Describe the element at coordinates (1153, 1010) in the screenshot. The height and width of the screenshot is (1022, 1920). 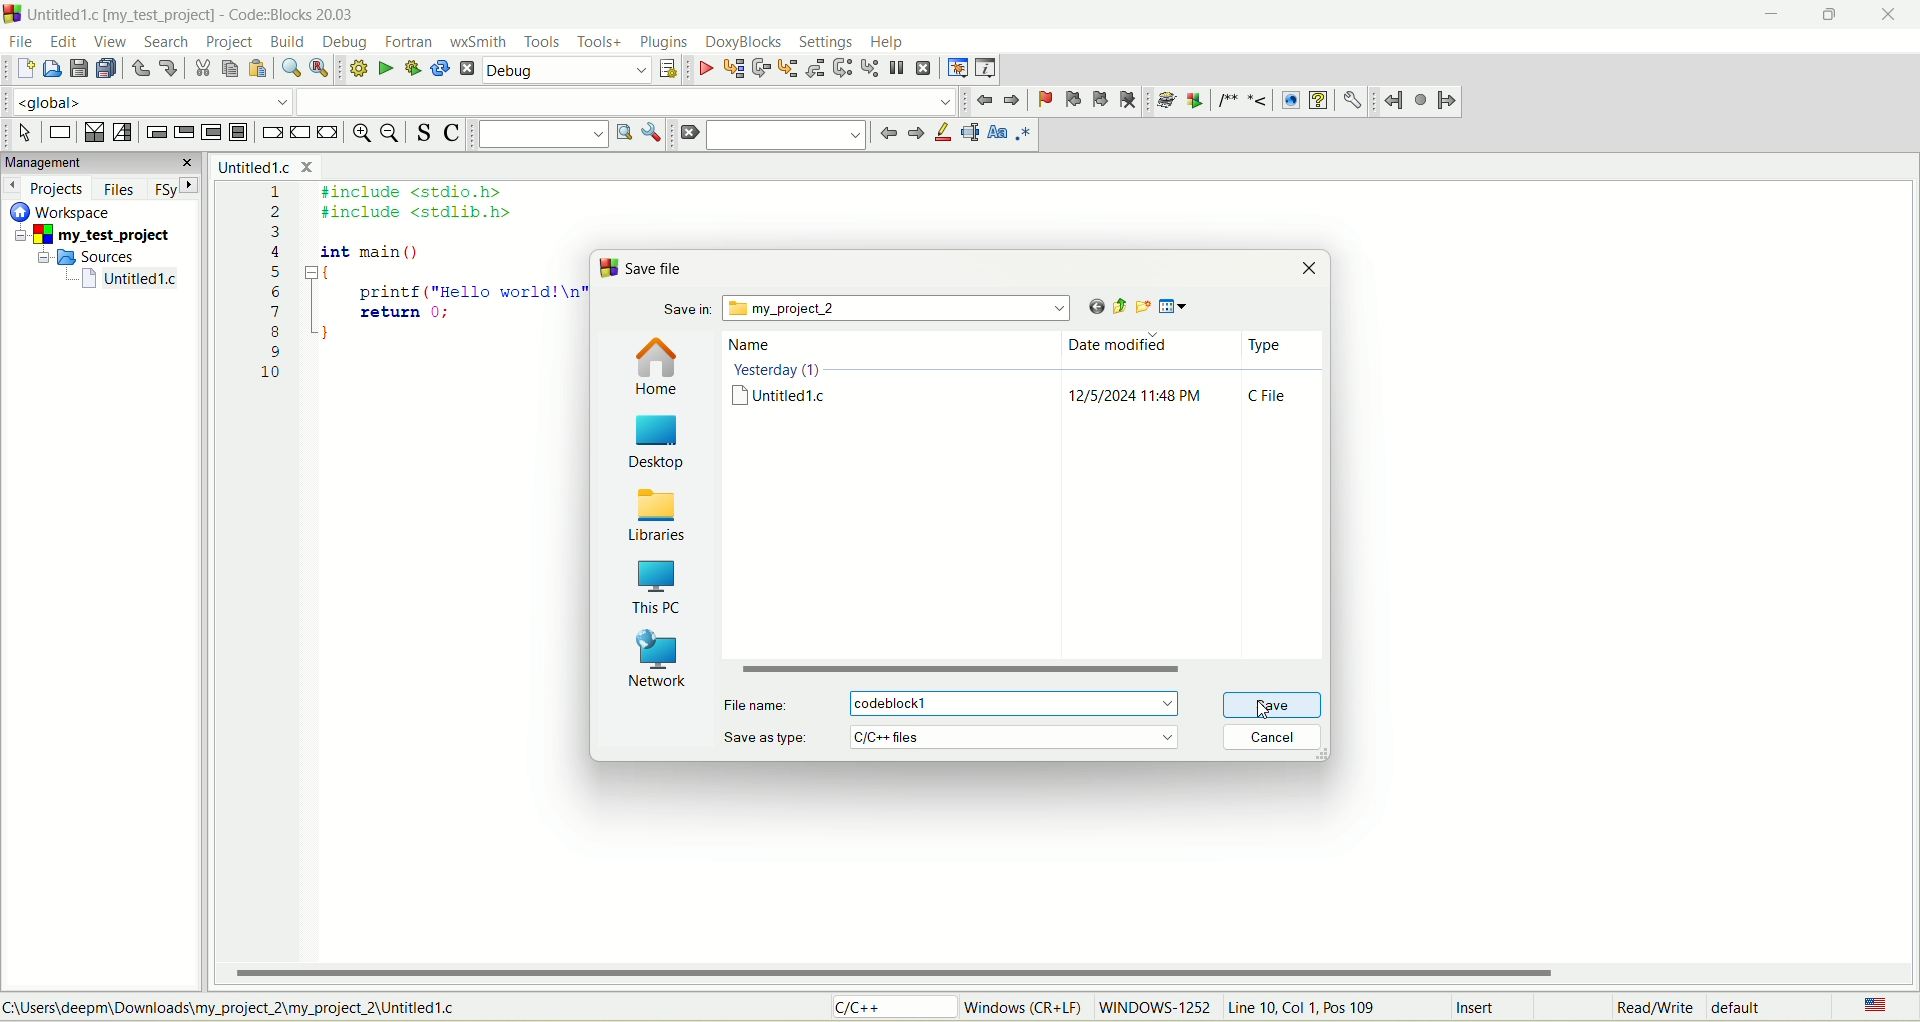
I see `WINDOWS-1252` at that location.